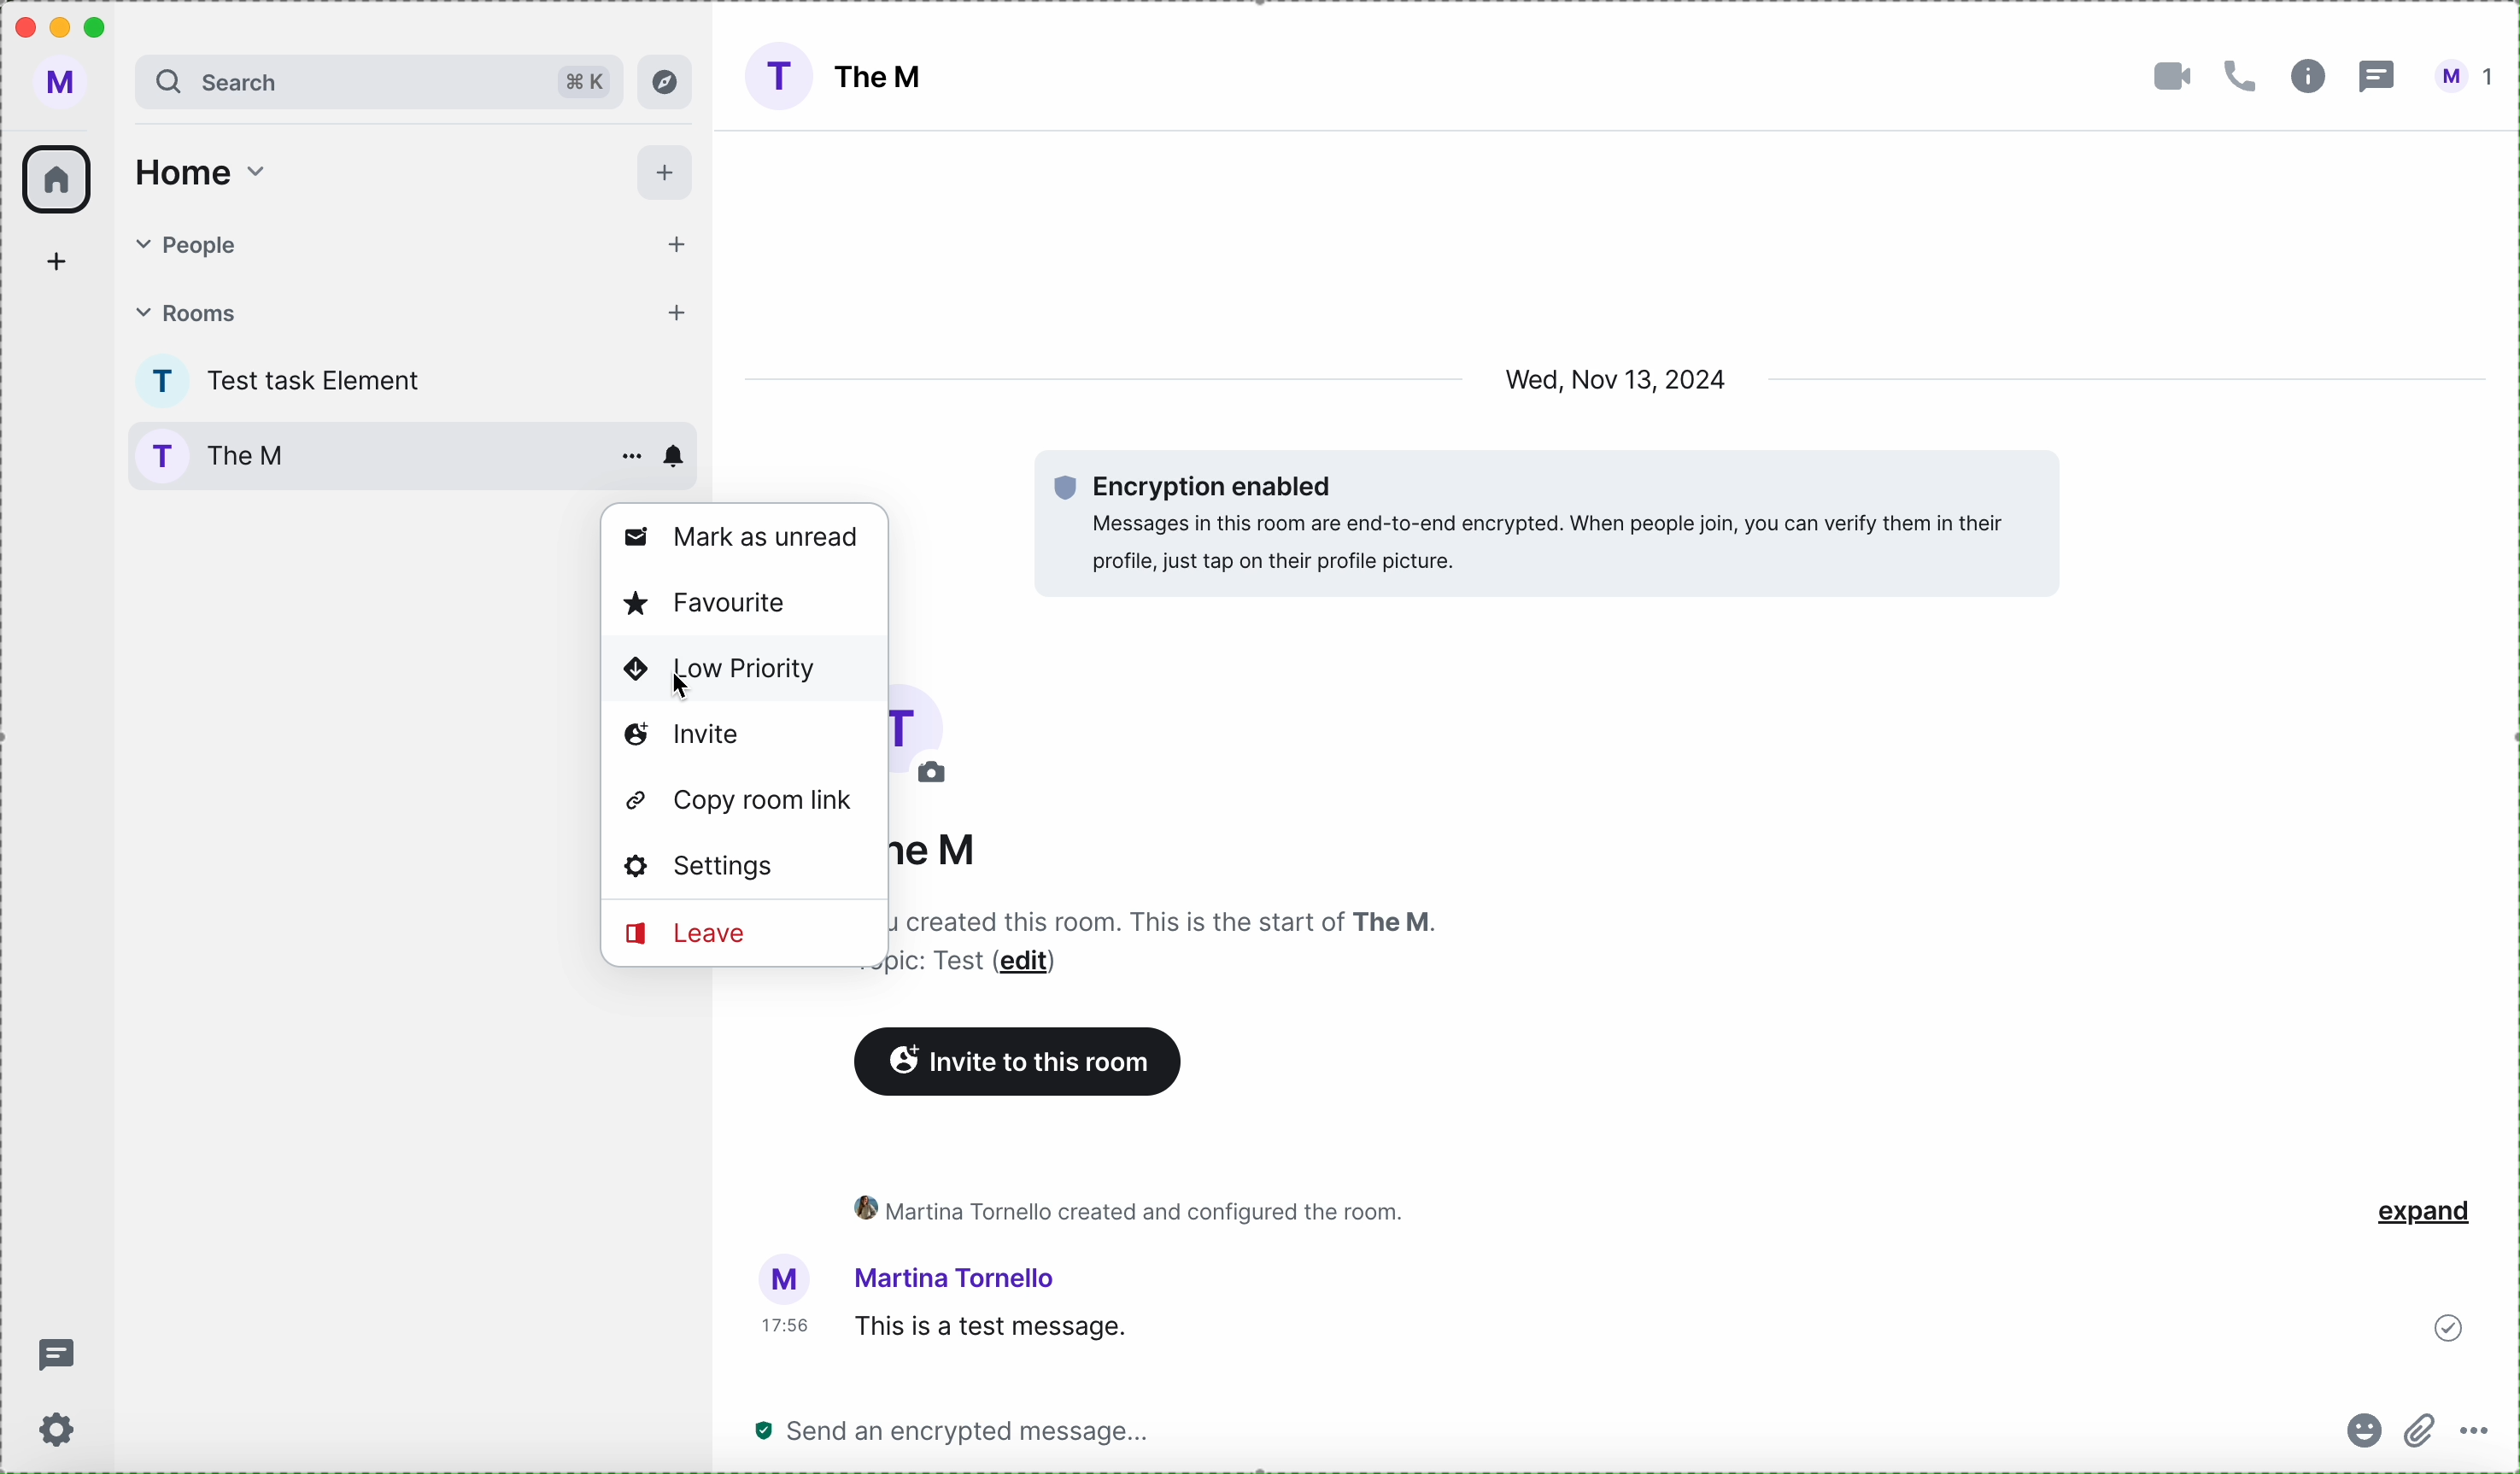 The image size is (2520, 1474). I want to click on close, so click(23, 29).